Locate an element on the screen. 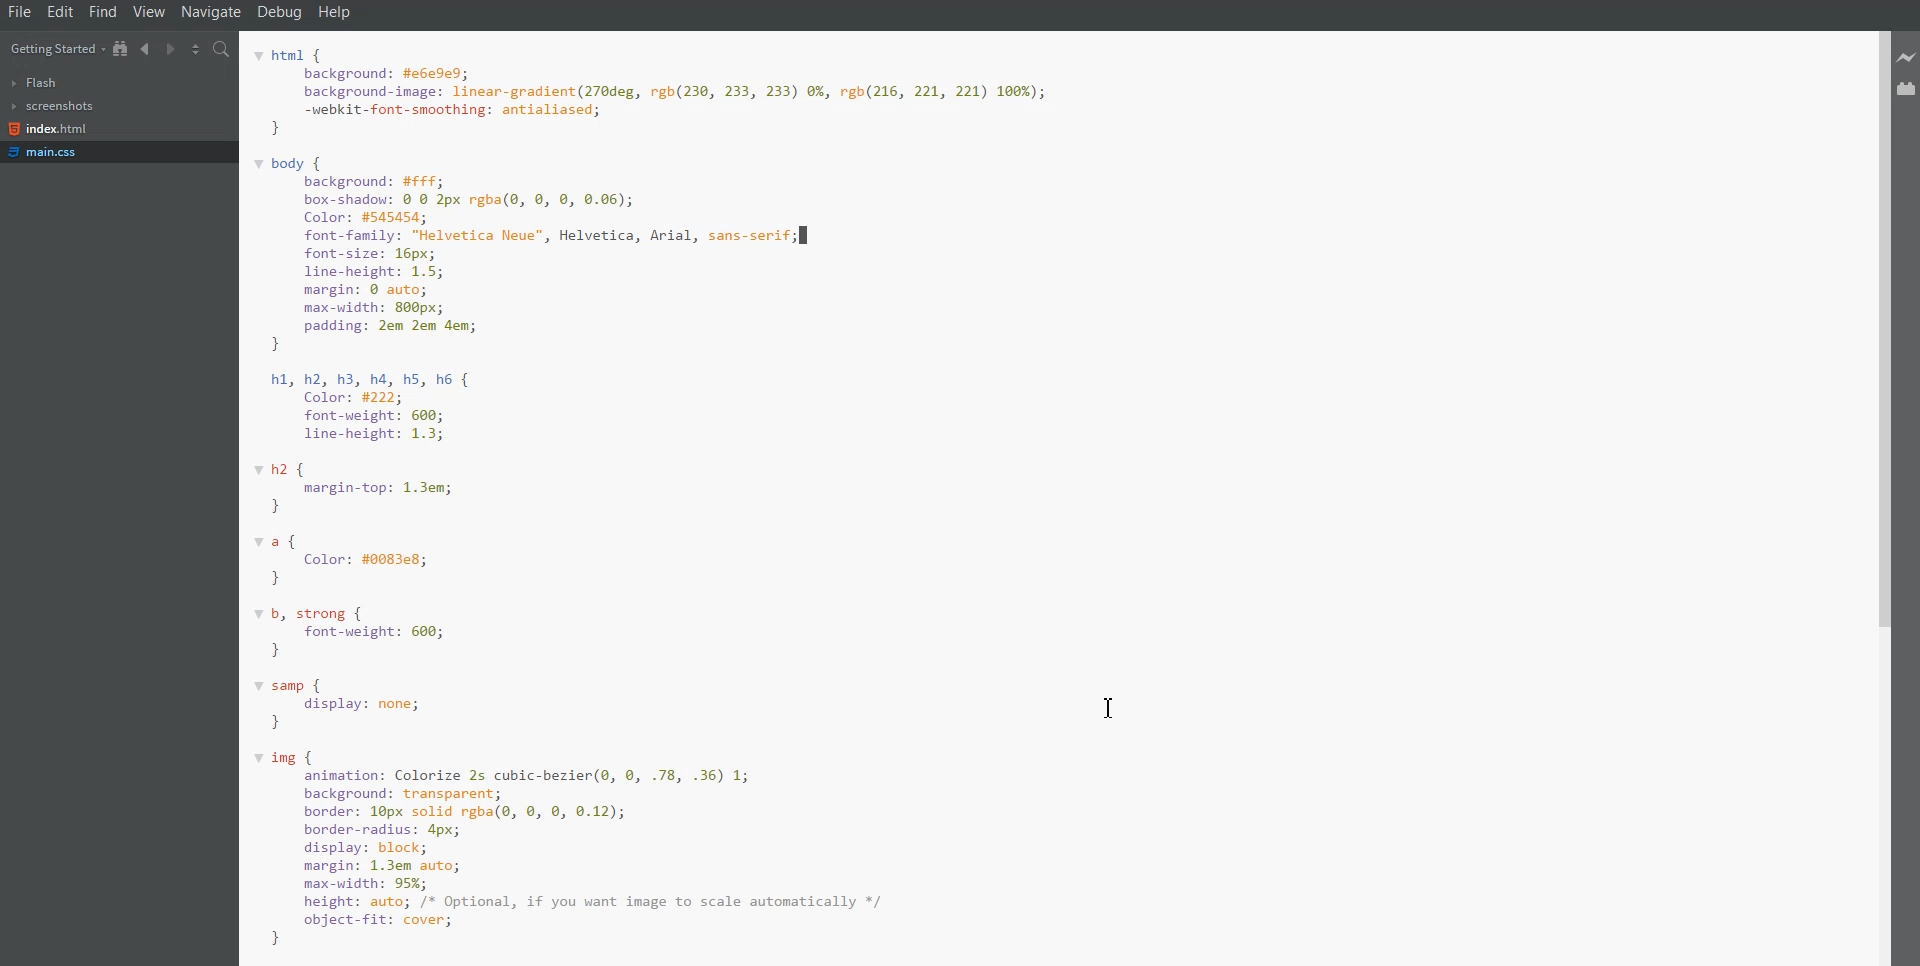 This screenshot has width=1920, height=966. Show in File Tree is located at coordinates (121, 48).